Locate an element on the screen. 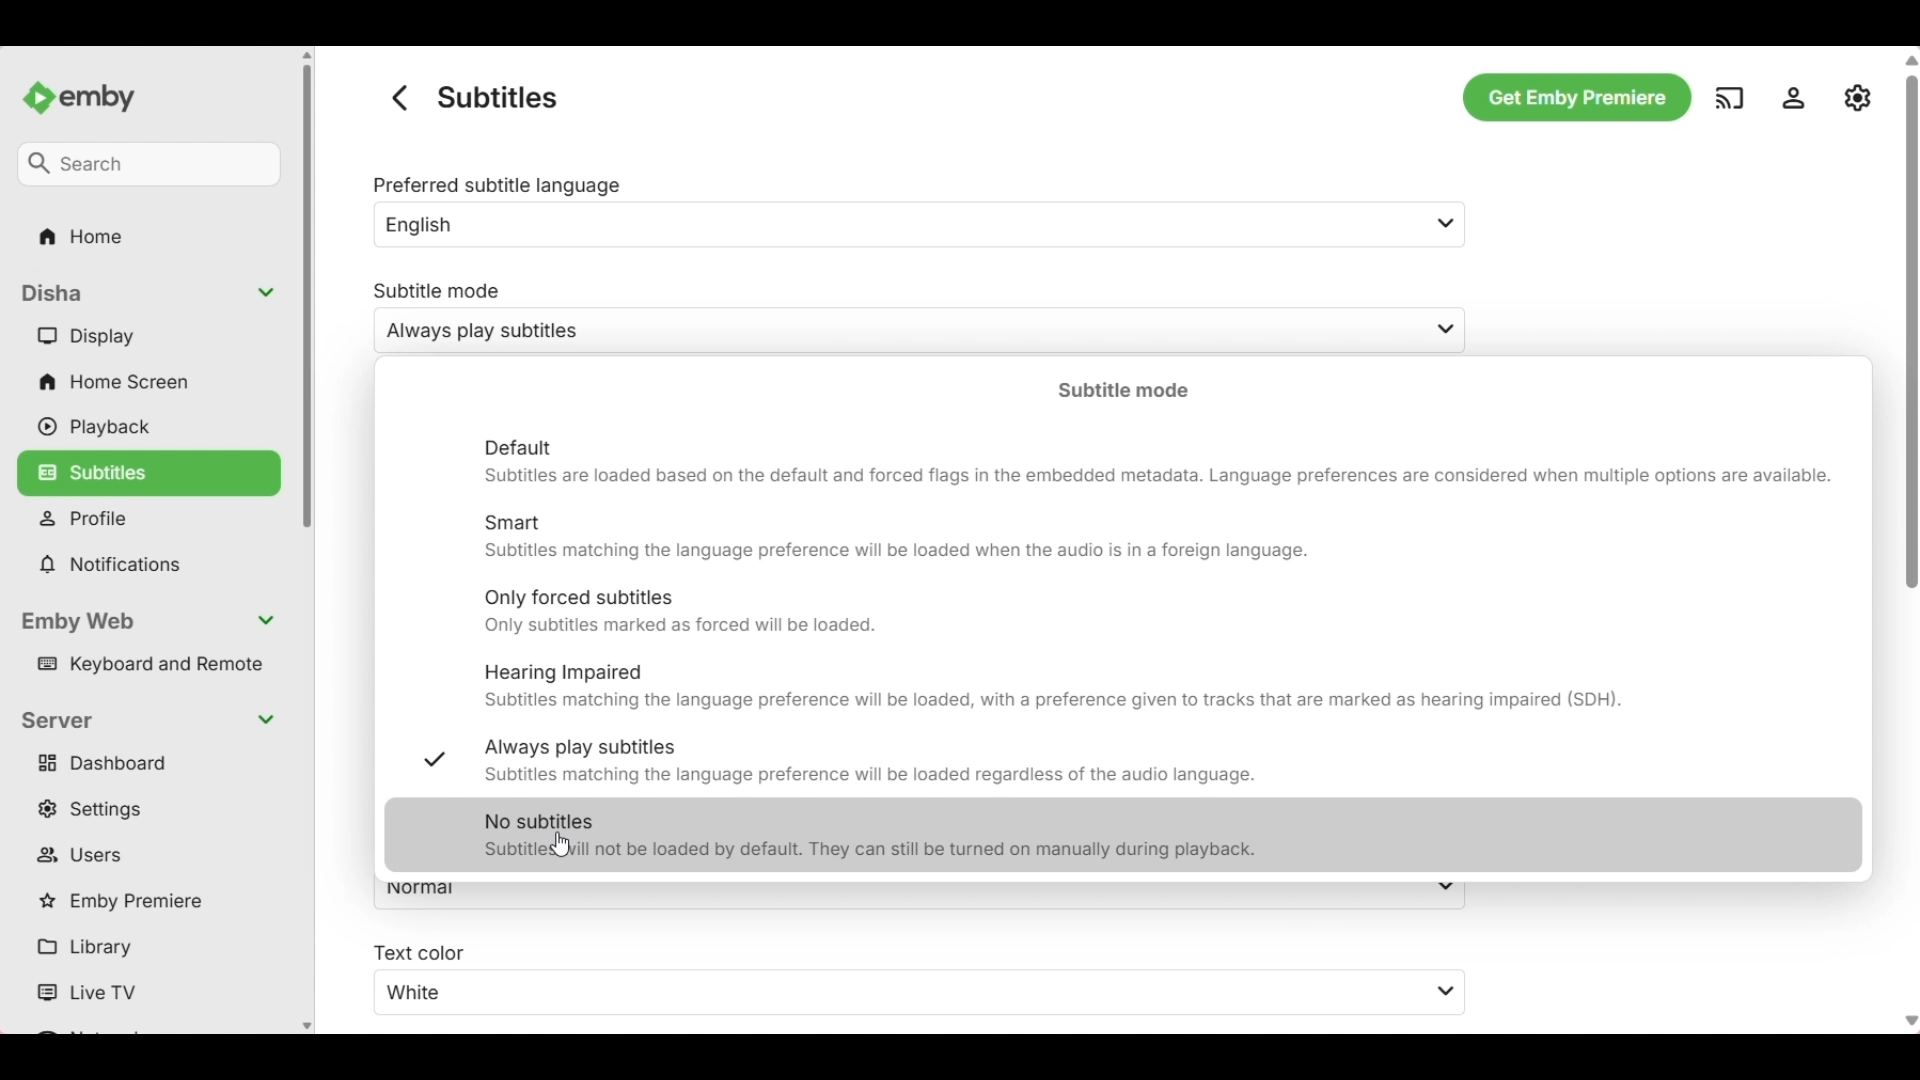 This screenshot has height=1080, width=1920.  is located at coordinates (1904, 504).